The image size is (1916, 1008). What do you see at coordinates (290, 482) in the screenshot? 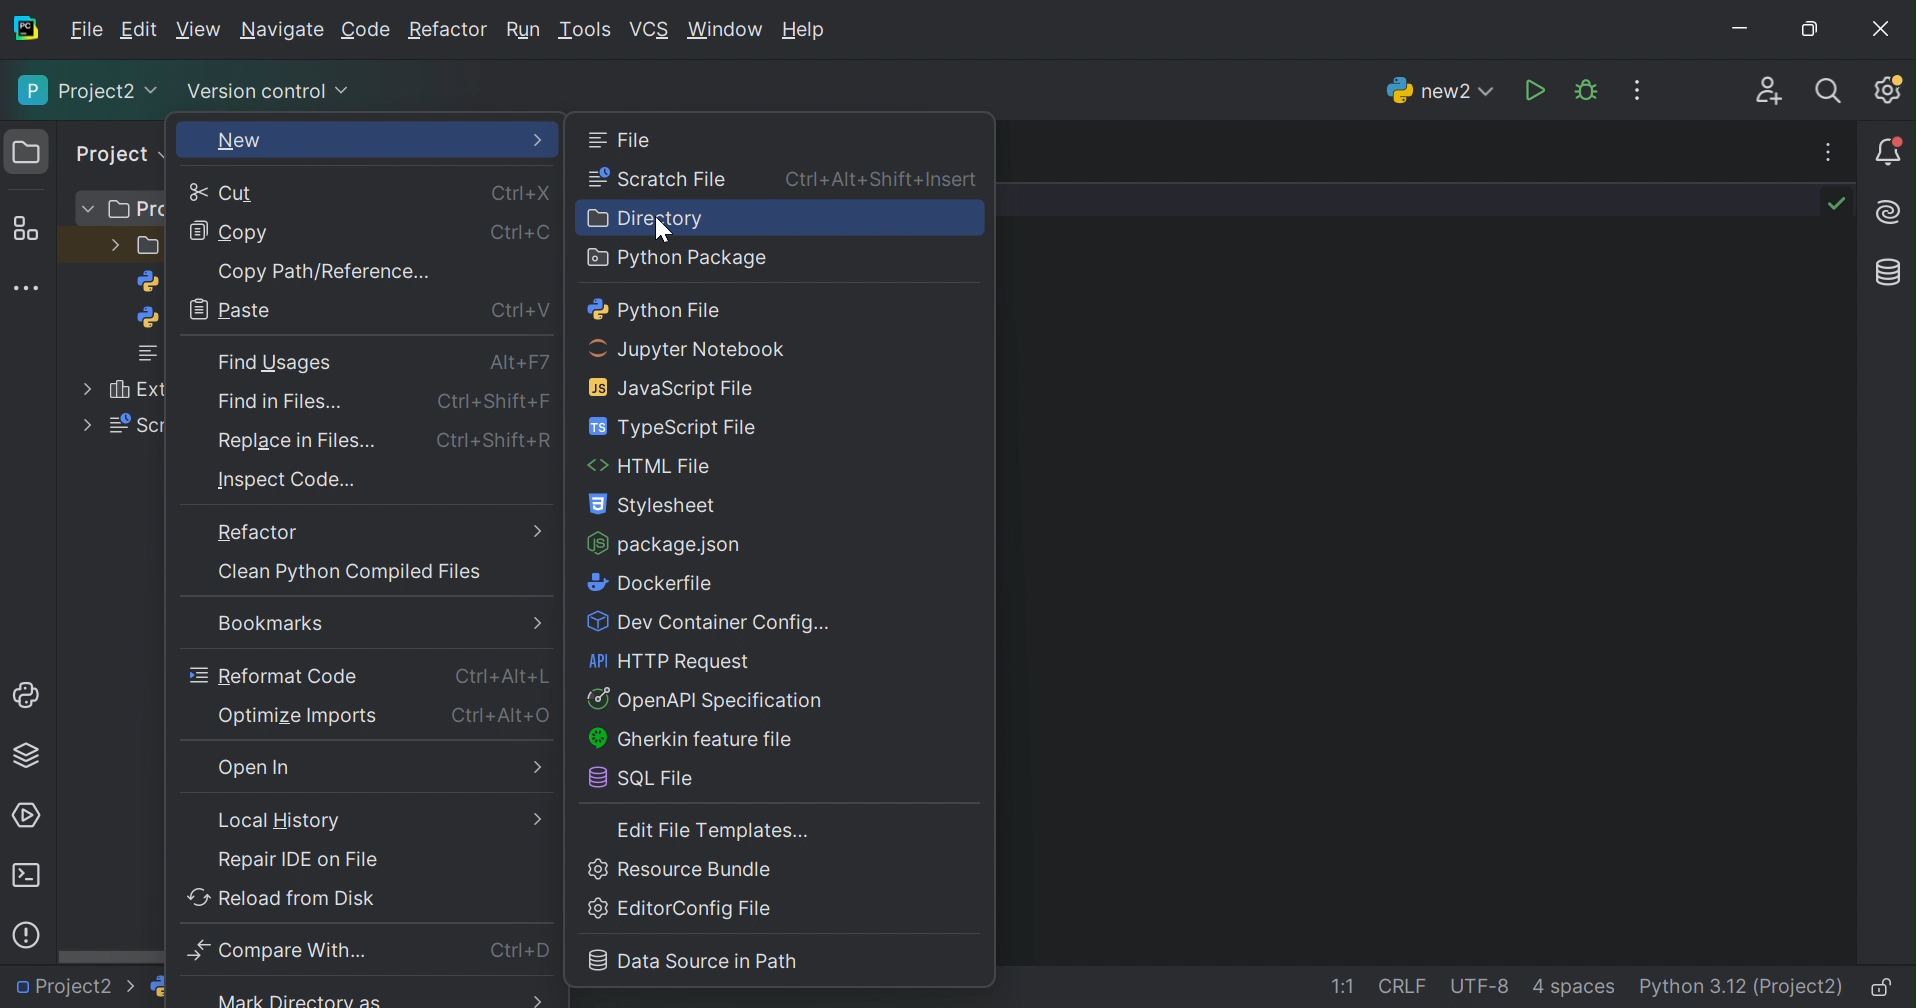
I see `Inspect code` at bounding box center [290, 482].